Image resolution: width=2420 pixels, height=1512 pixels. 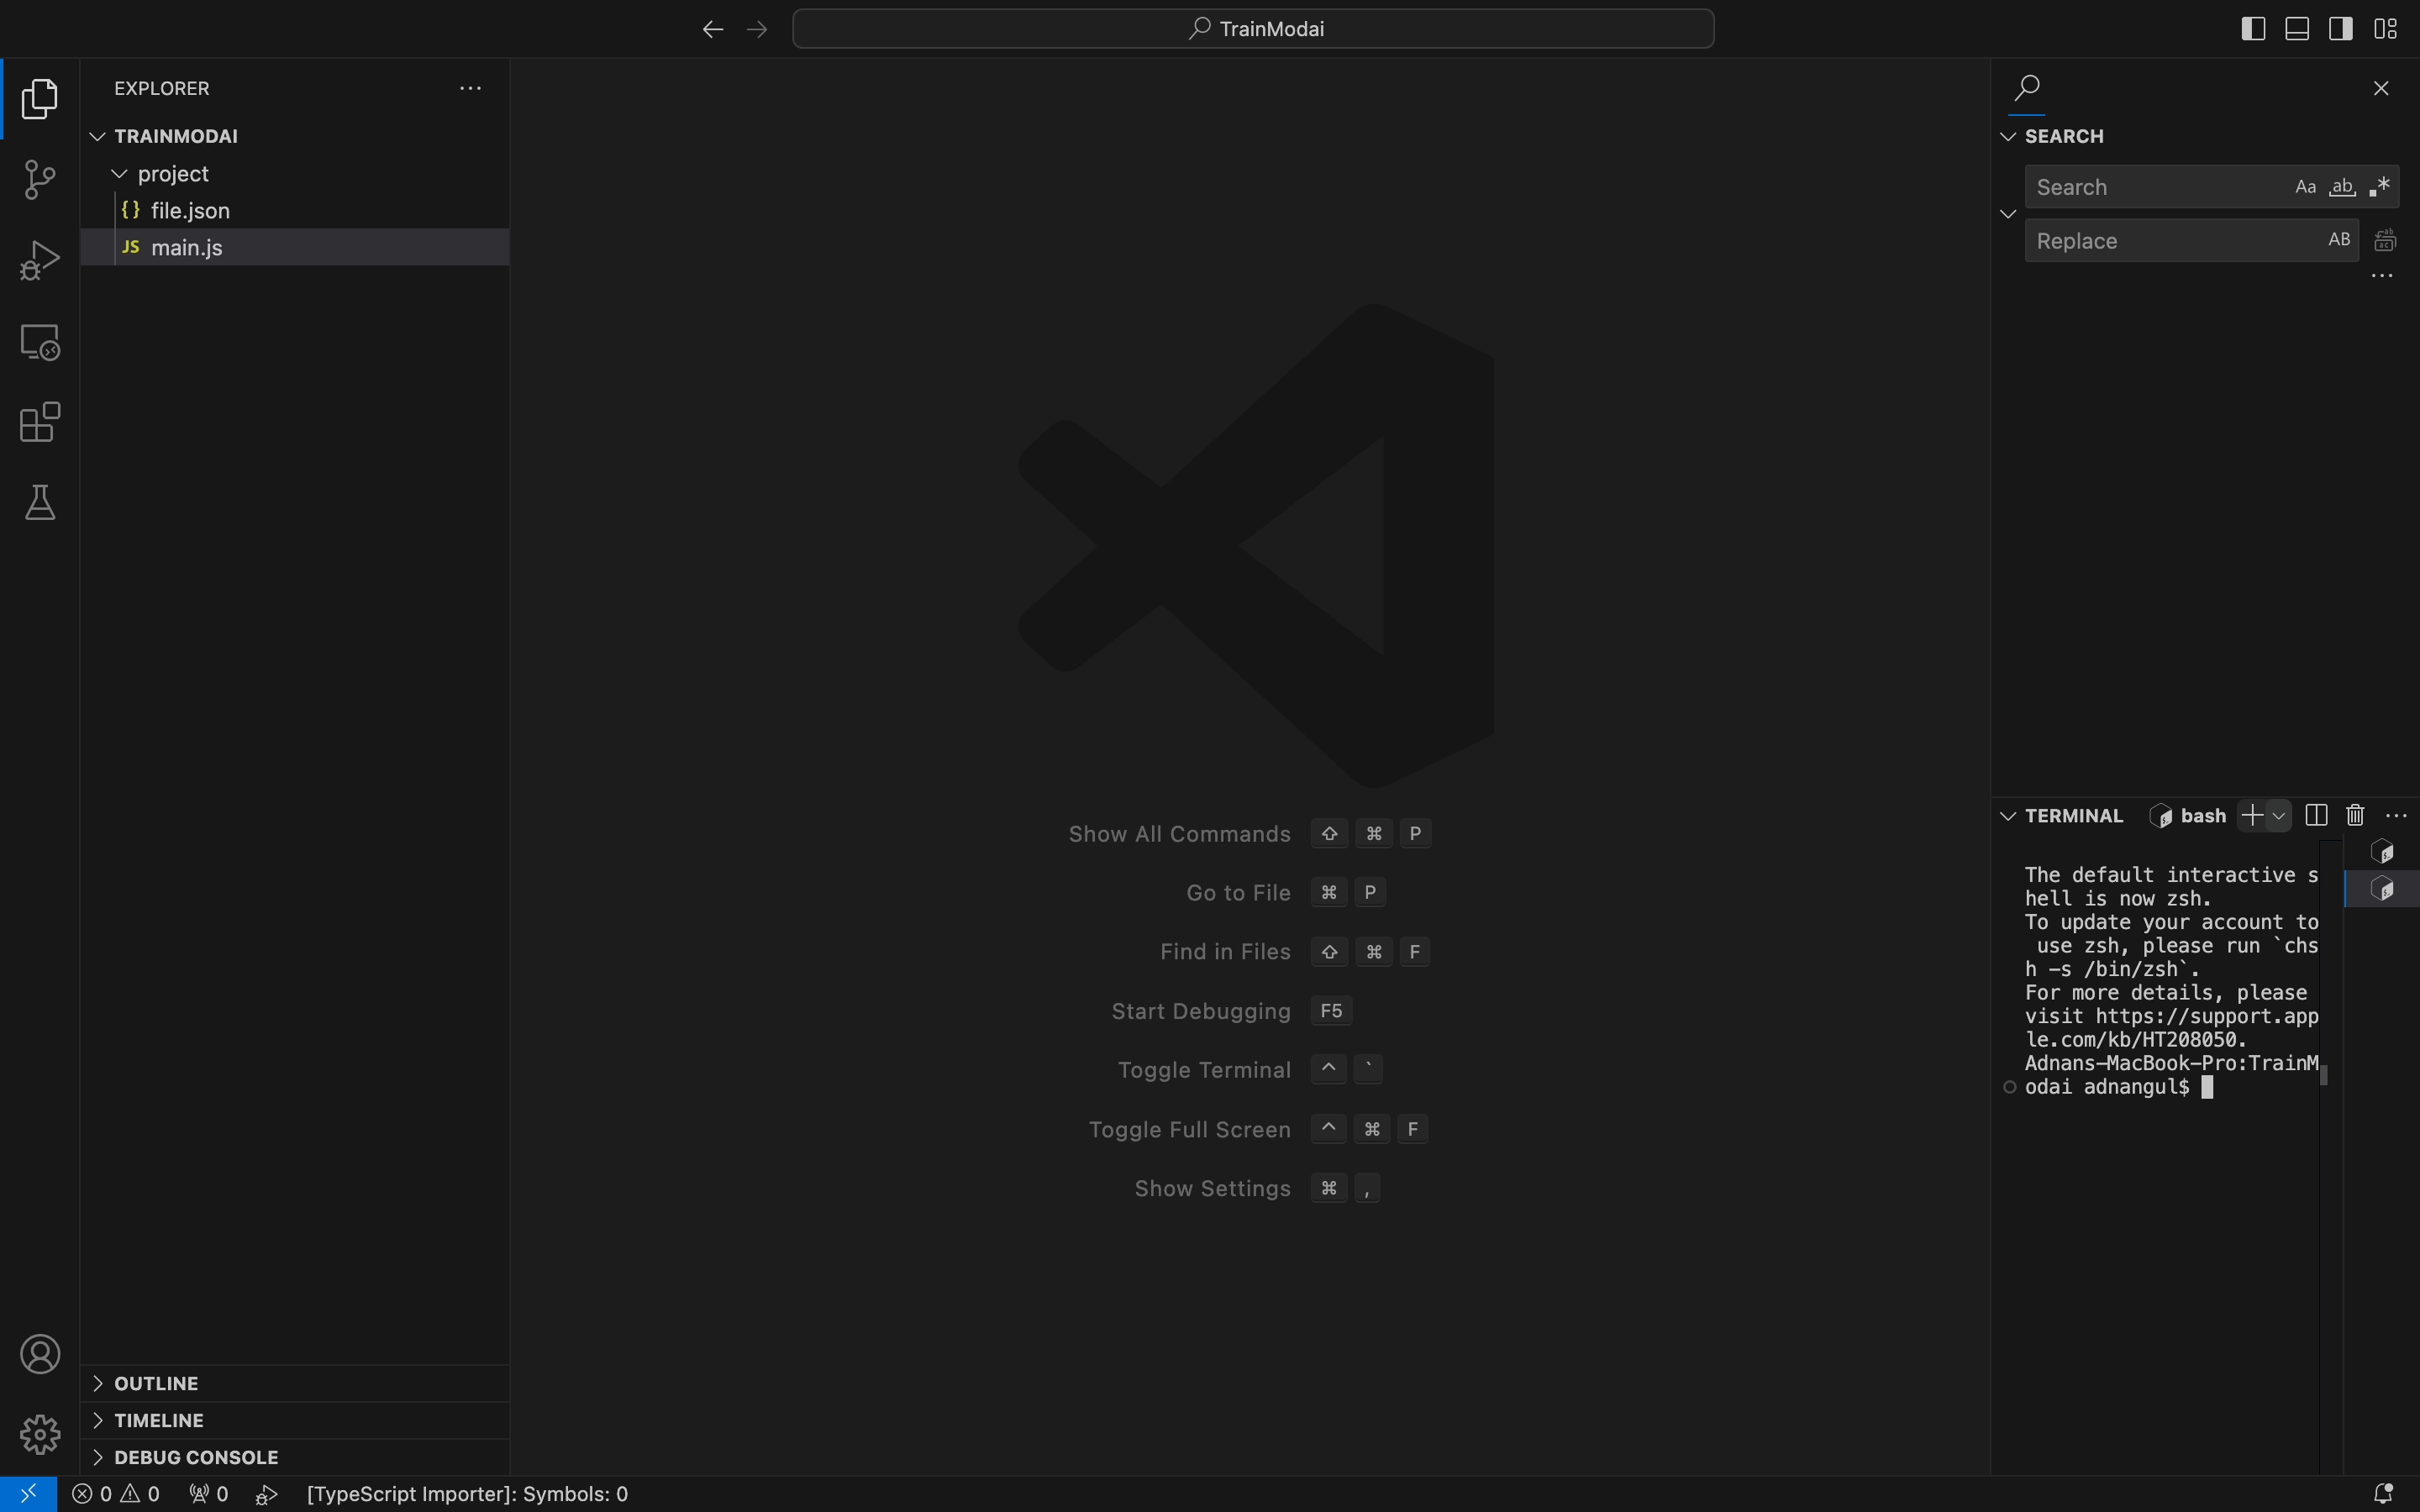 I want to click on terminal settings, so click(x=2402, y=813).